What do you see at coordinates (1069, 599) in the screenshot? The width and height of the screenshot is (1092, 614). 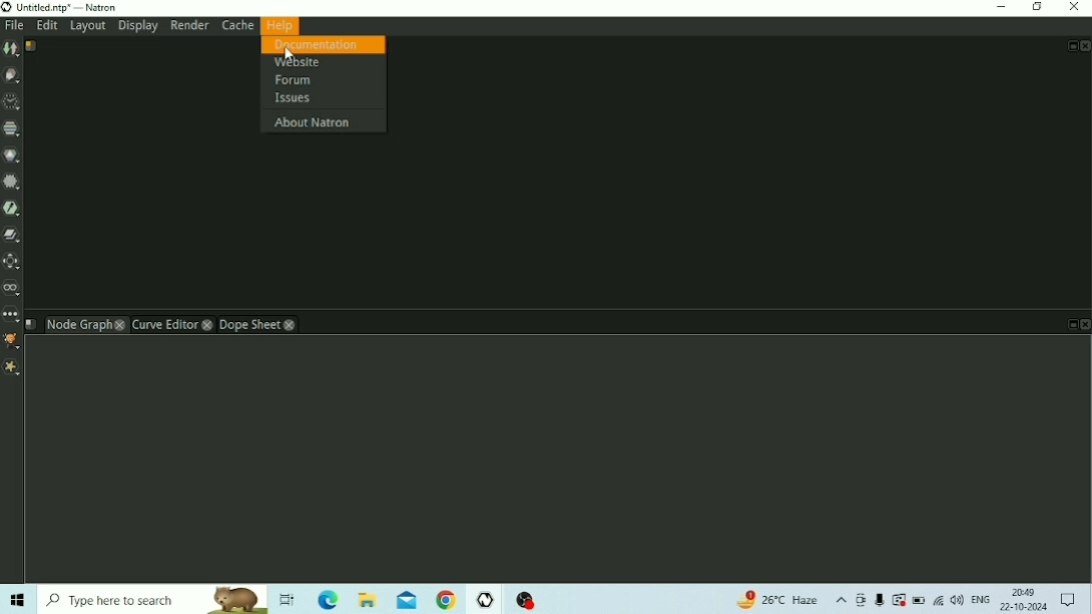 I see `Notifications` at bounding box center [1069, 599].